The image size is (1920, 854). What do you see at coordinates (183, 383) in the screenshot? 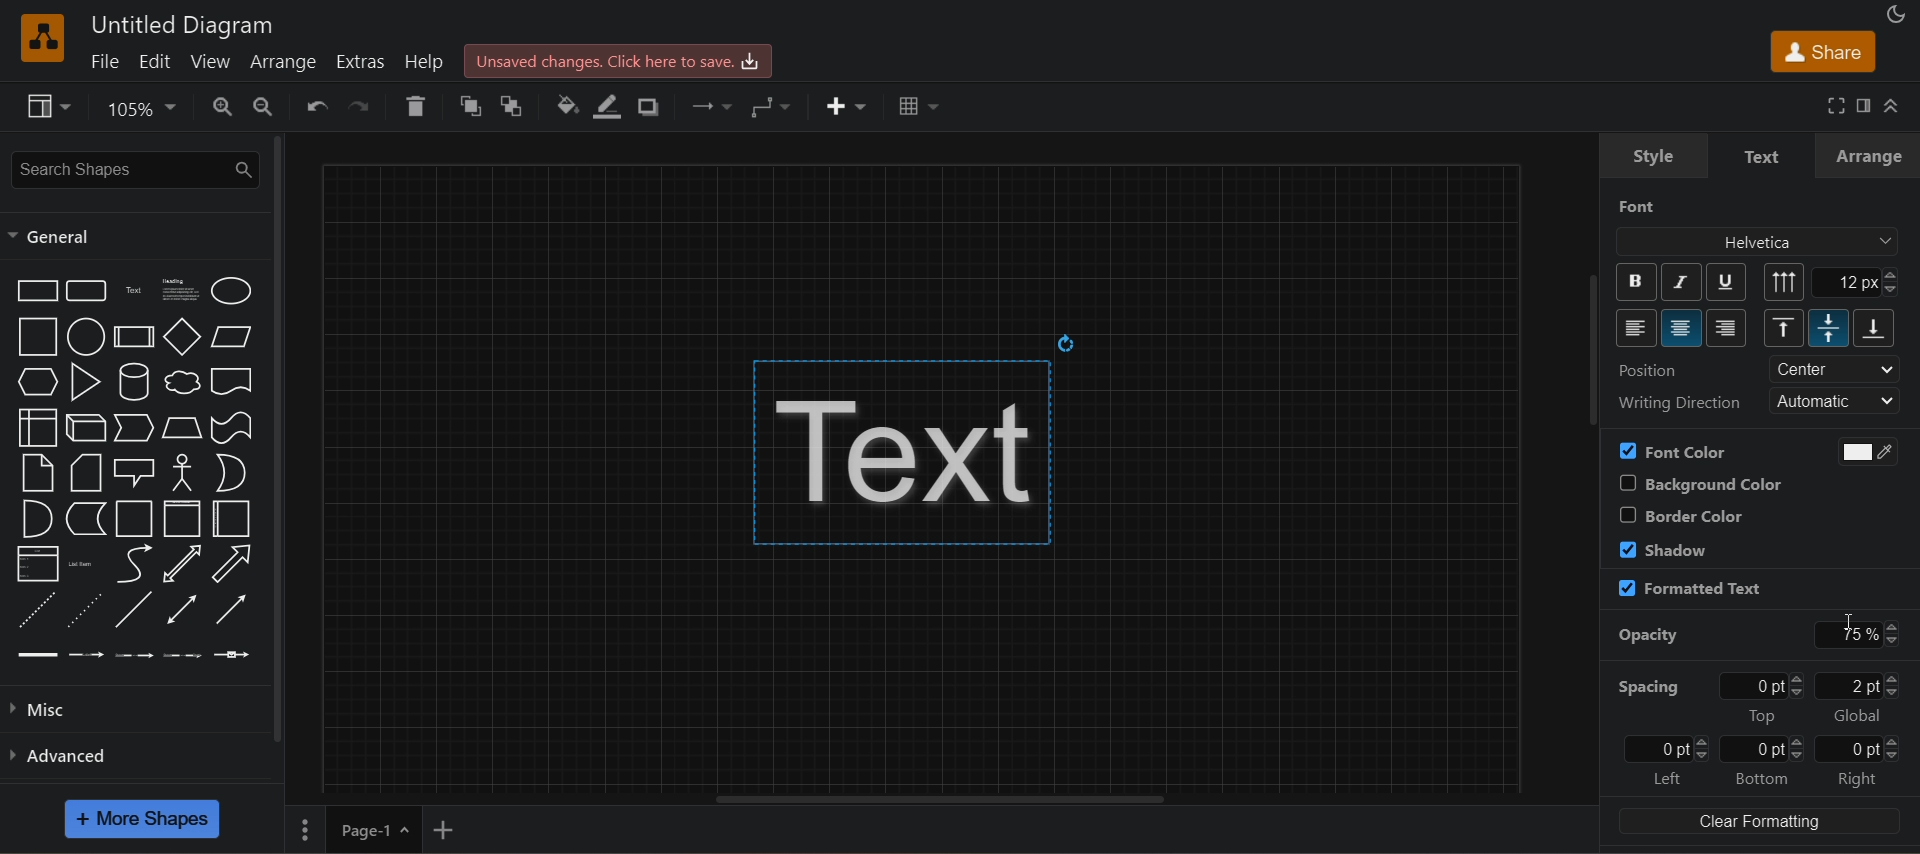
I see `cloud` at bounding box center [183, 383].